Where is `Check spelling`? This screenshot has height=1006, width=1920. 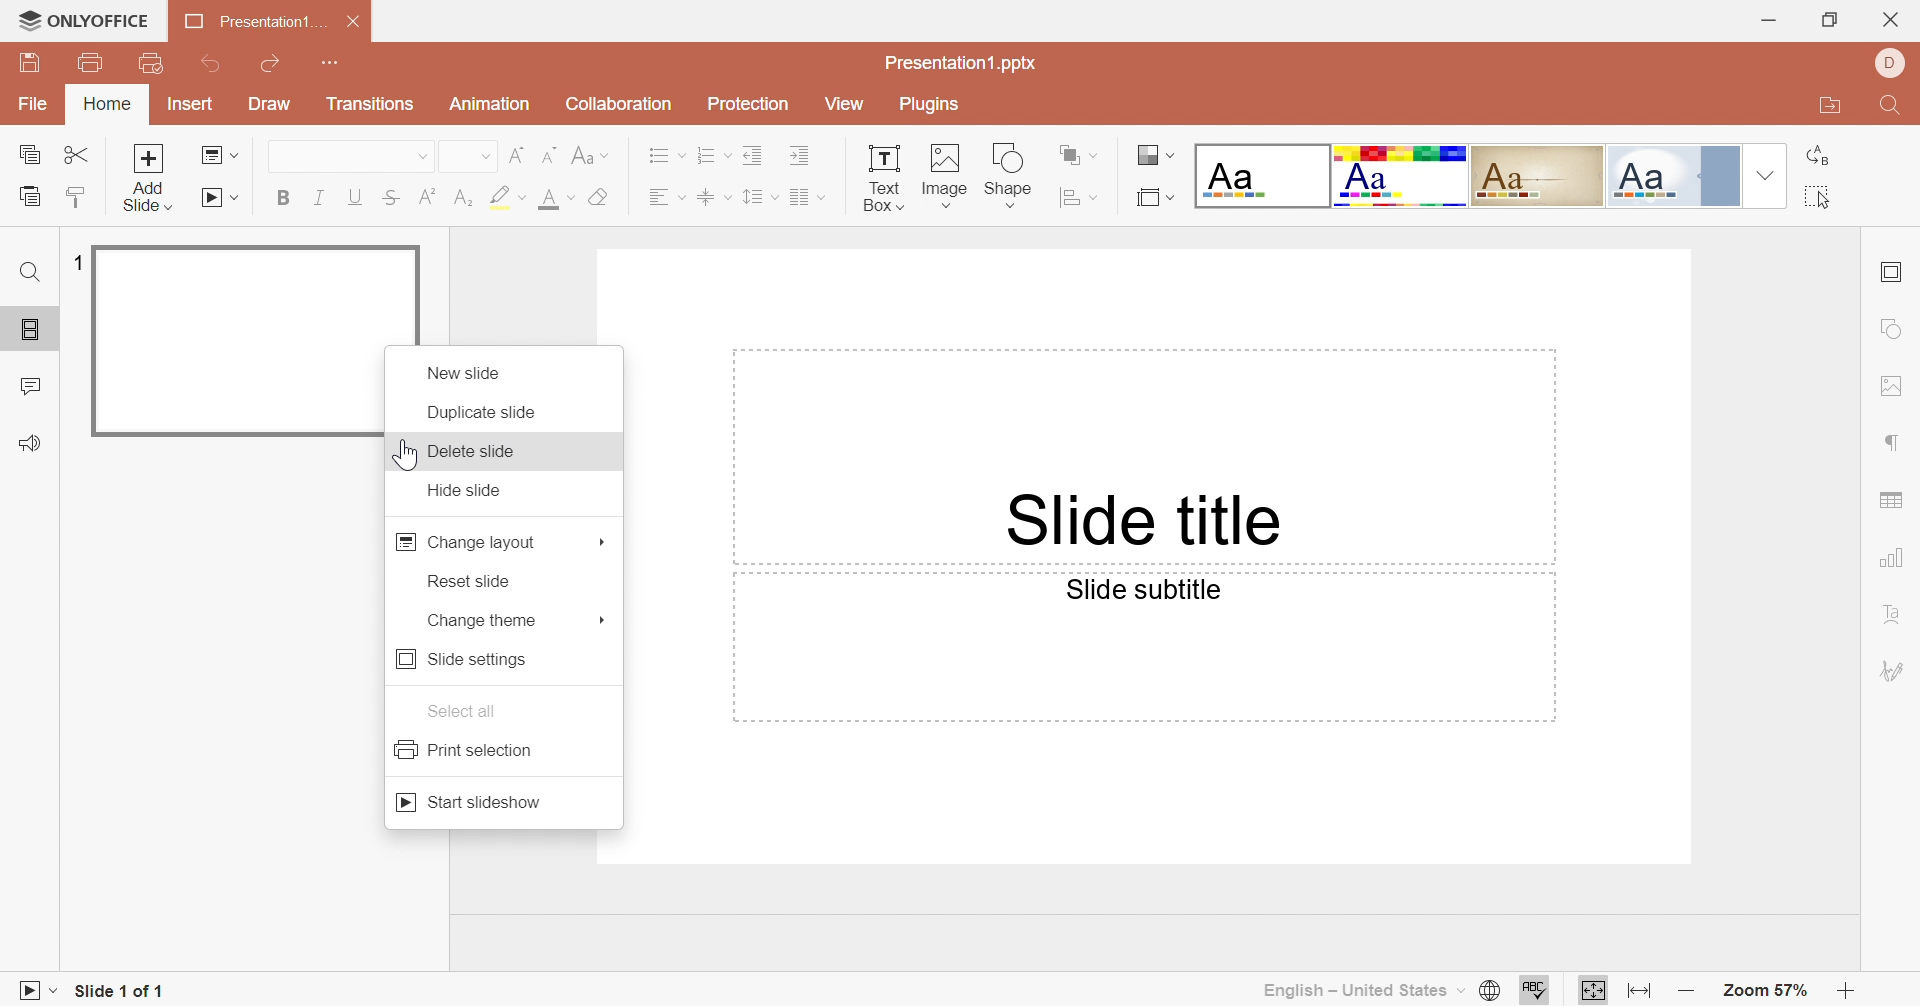 Check spelling is located at coordinates (1536, 989).